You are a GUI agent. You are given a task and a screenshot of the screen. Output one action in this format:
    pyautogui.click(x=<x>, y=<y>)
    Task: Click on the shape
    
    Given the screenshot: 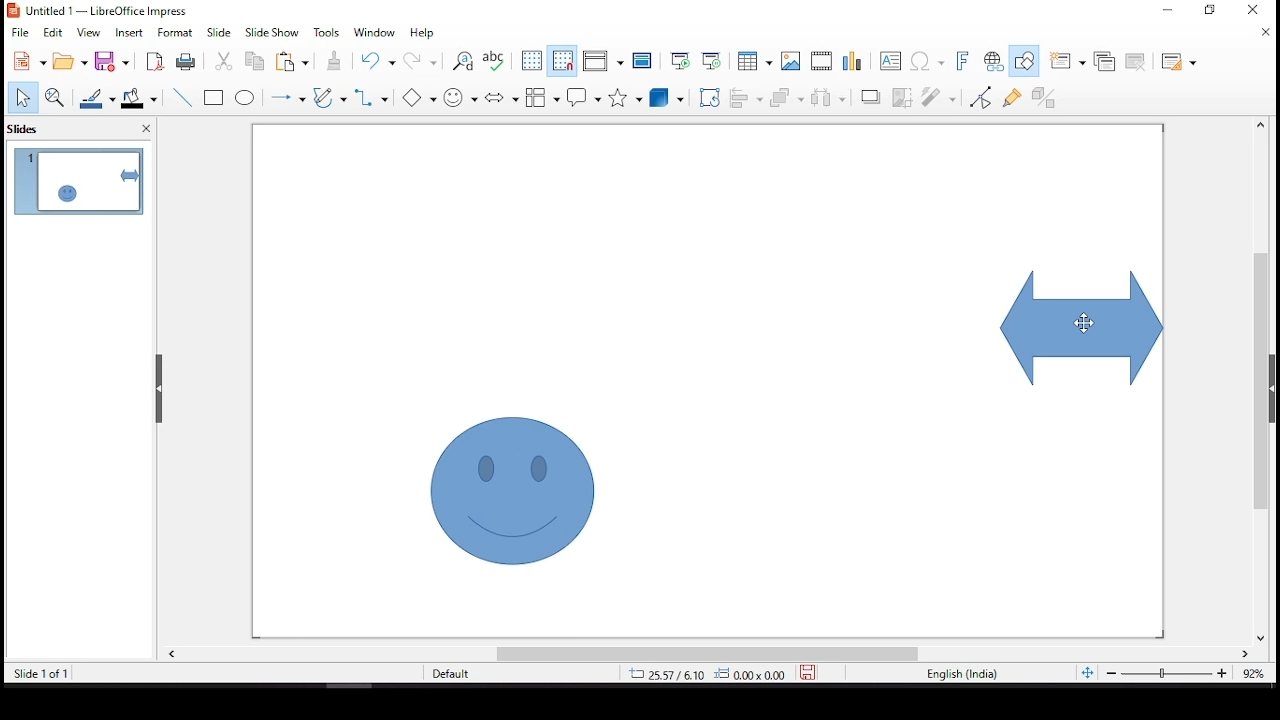 What is the action you would take?
    pyautogui.click(x=1083, y=328)
    